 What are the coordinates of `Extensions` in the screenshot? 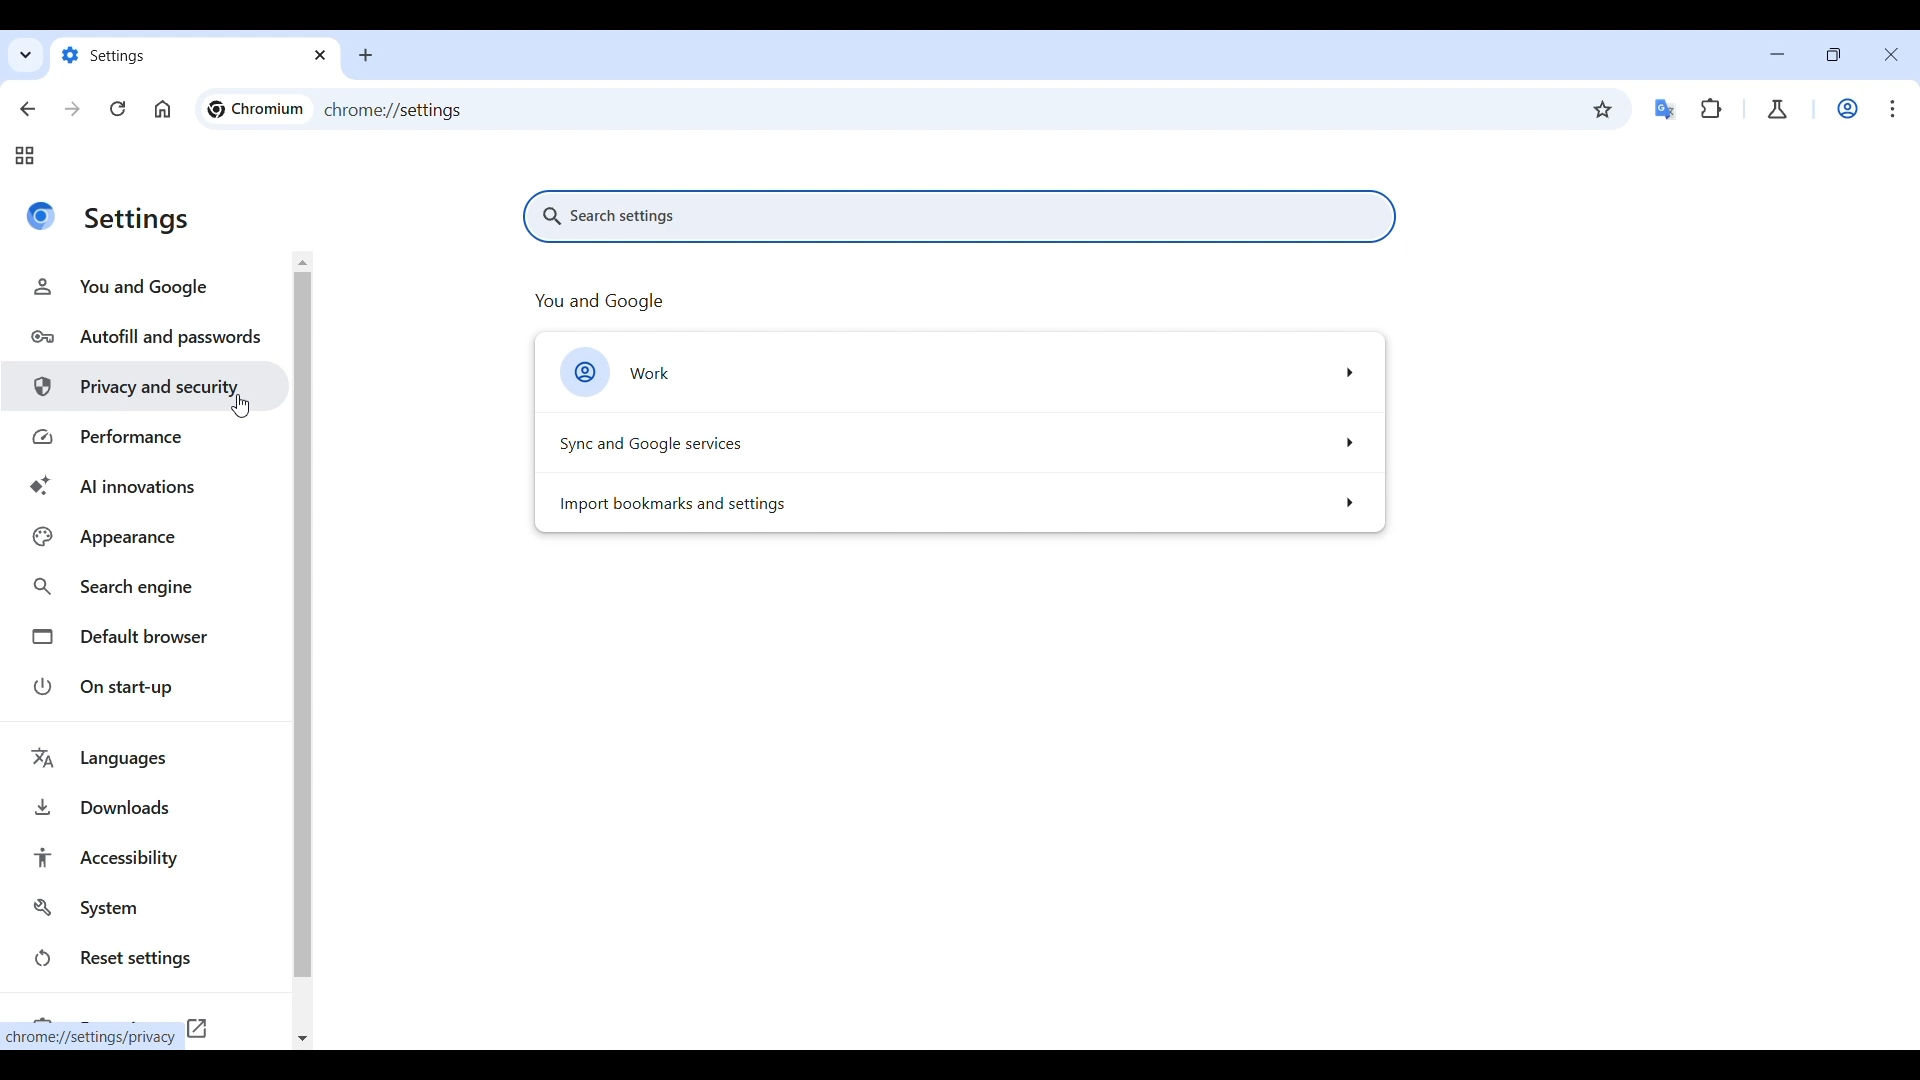 It's located at (1711, 108).